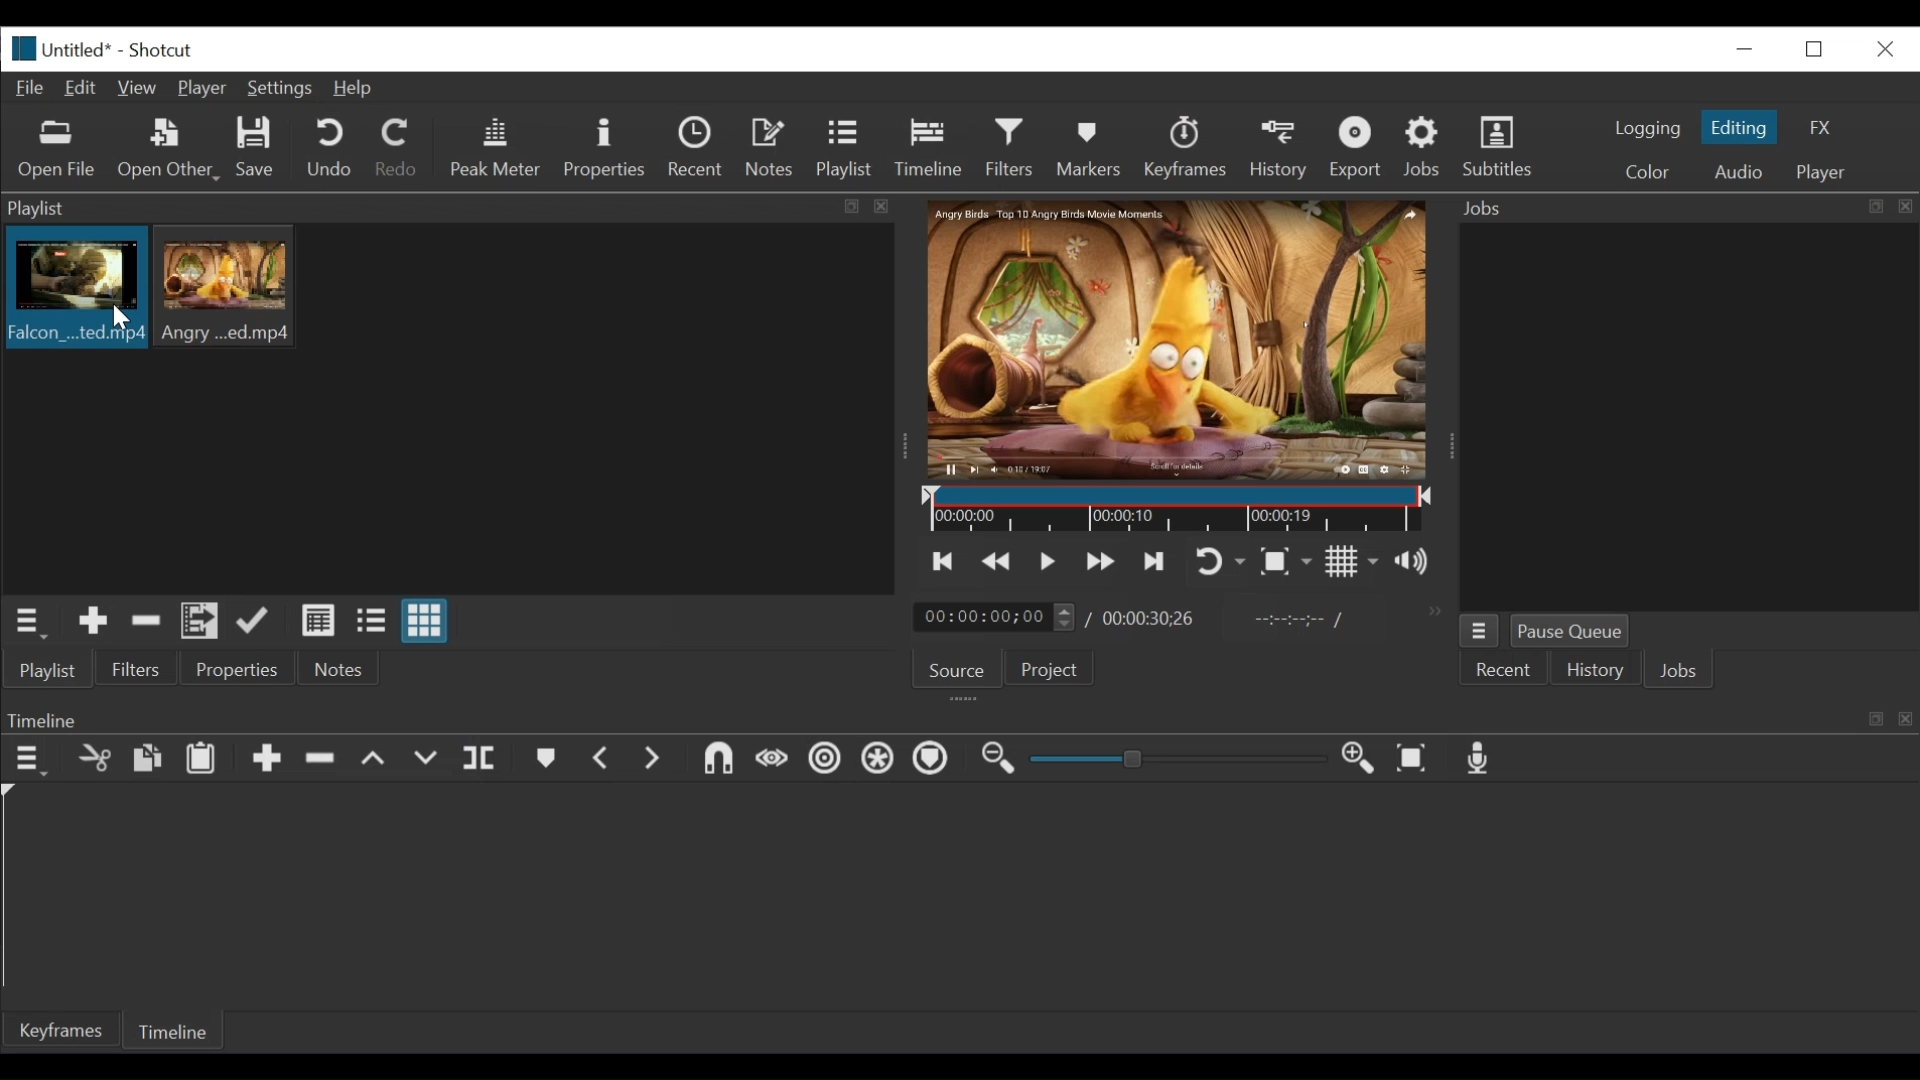 The width and height of the screenshot is (1920, 1080). I want to click on Toggle play or pause, so click(1049, 561).